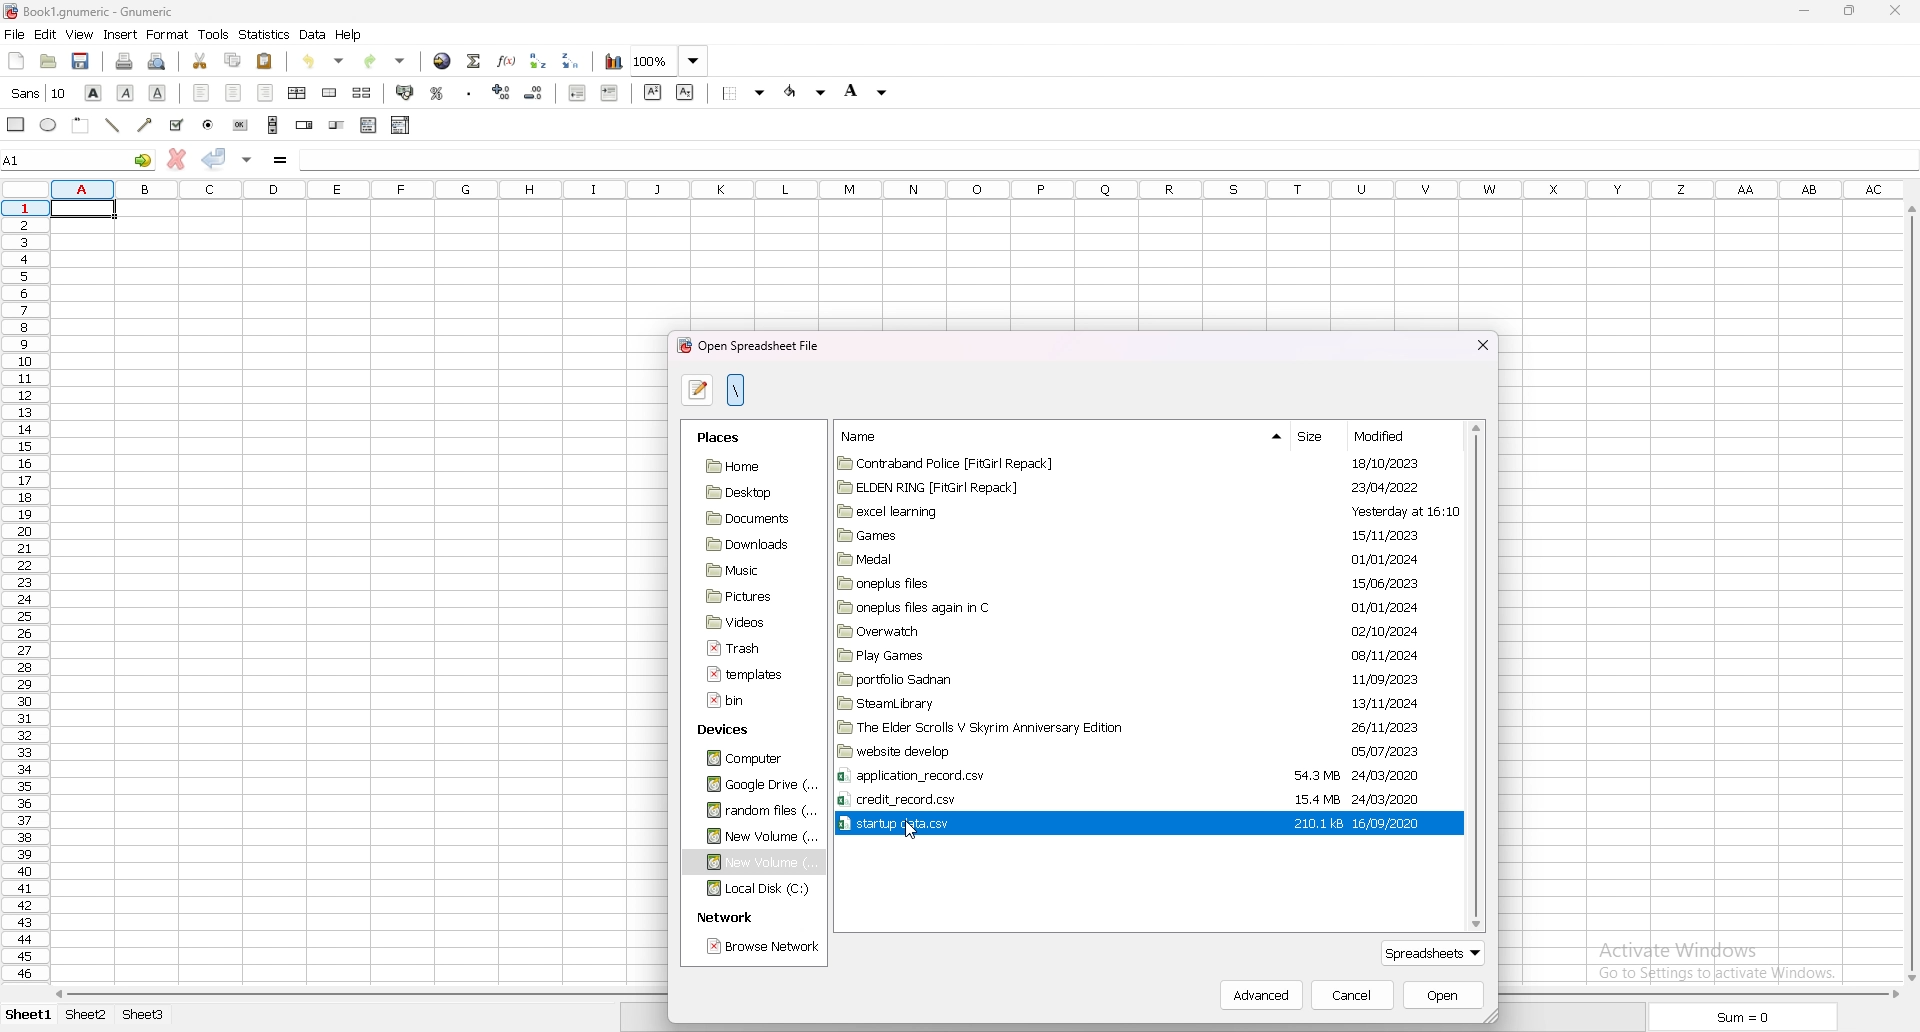 This screenshot has height=1032, width=1920. What do you see at coordinates (441, 61) in the screenshot?
I see `hyperlink` at bounding box center [441, 61].